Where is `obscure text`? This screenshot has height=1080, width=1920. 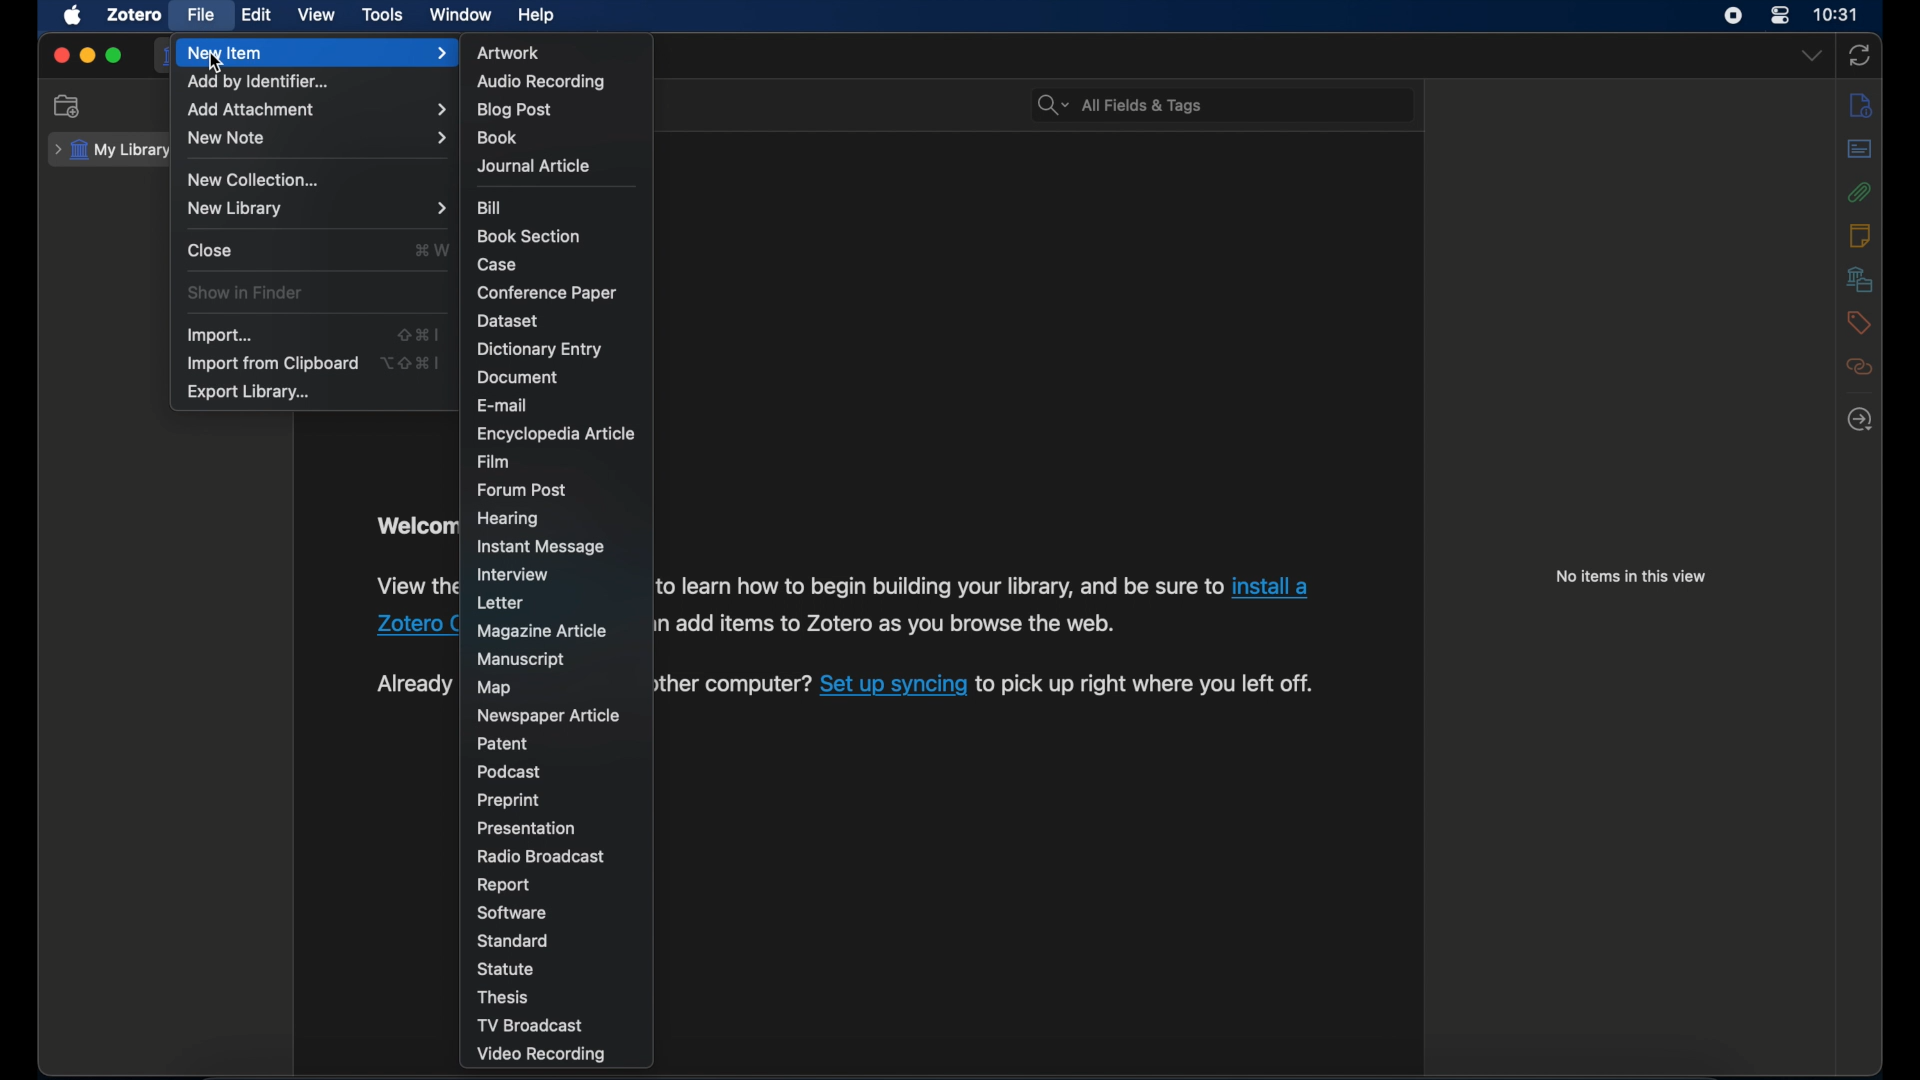
obscure text is located at coordinates (415, 526).